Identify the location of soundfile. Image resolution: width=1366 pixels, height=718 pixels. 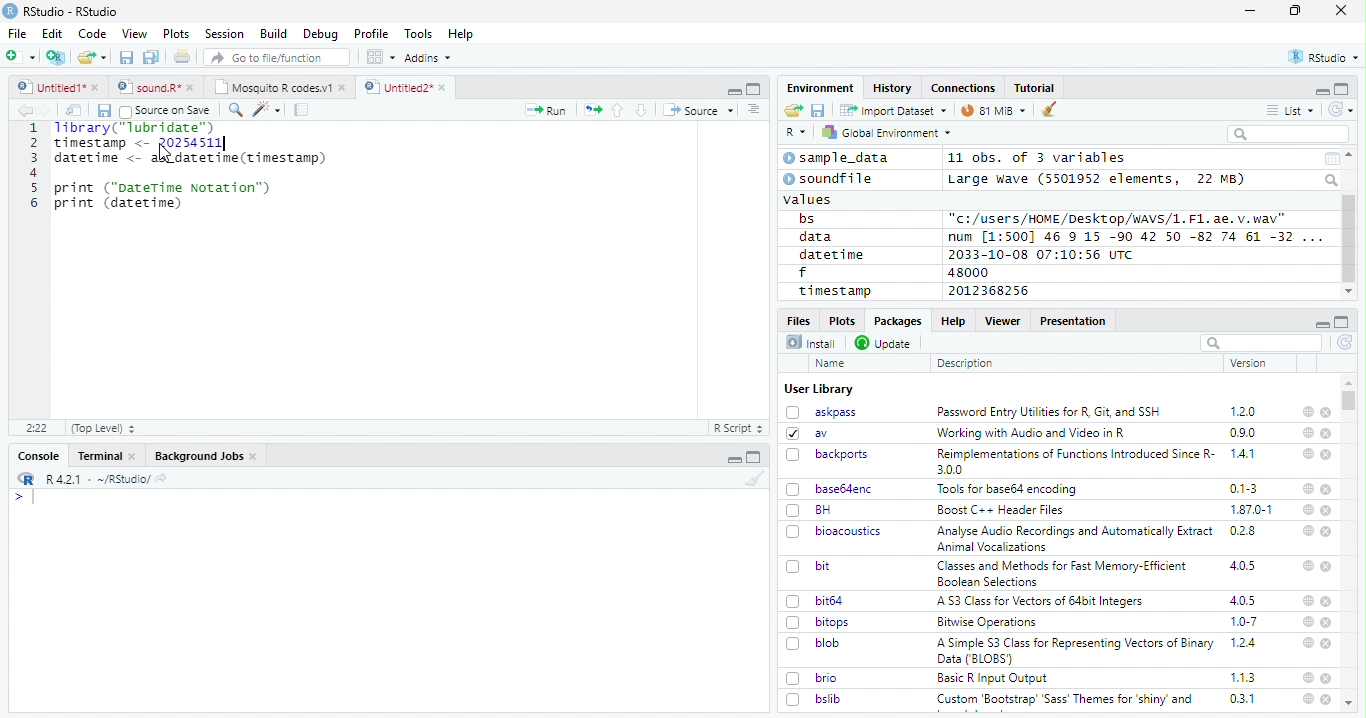
(829, 179).